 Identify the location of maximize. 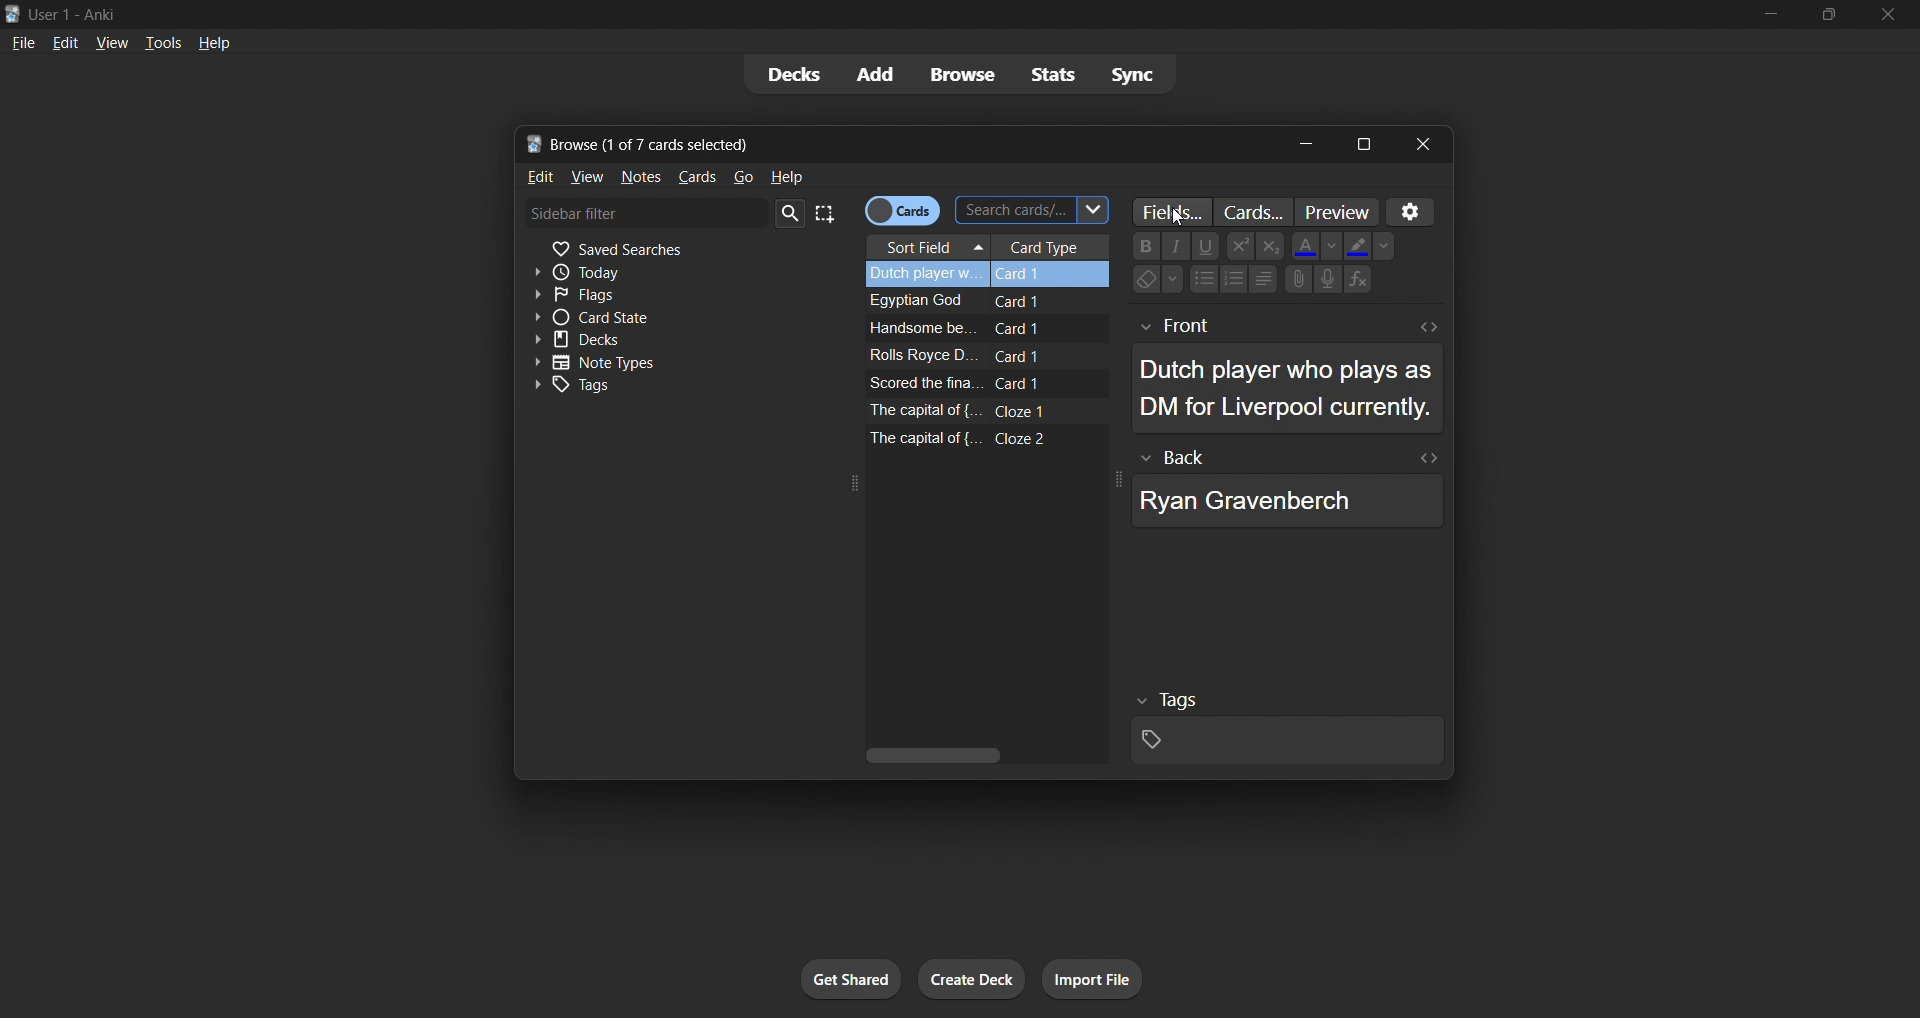
(1363, 145).